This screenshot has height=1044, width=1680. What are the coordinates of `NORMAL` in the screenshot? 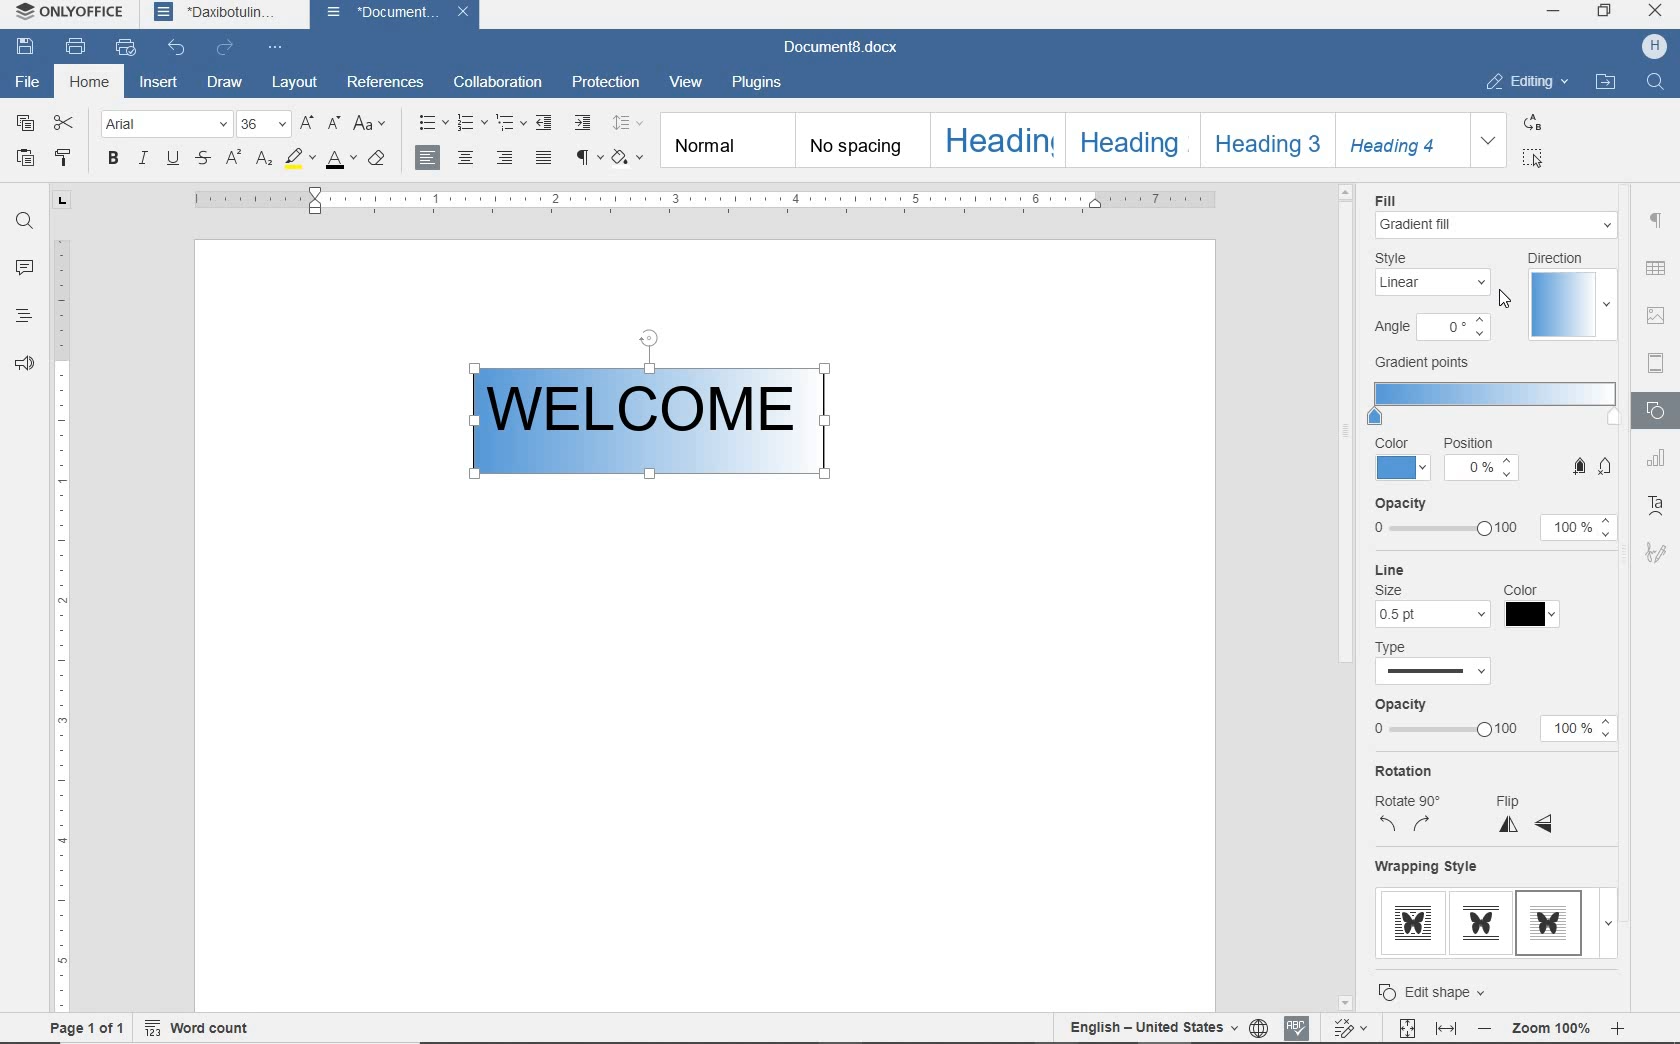 It's located at (729, 139).